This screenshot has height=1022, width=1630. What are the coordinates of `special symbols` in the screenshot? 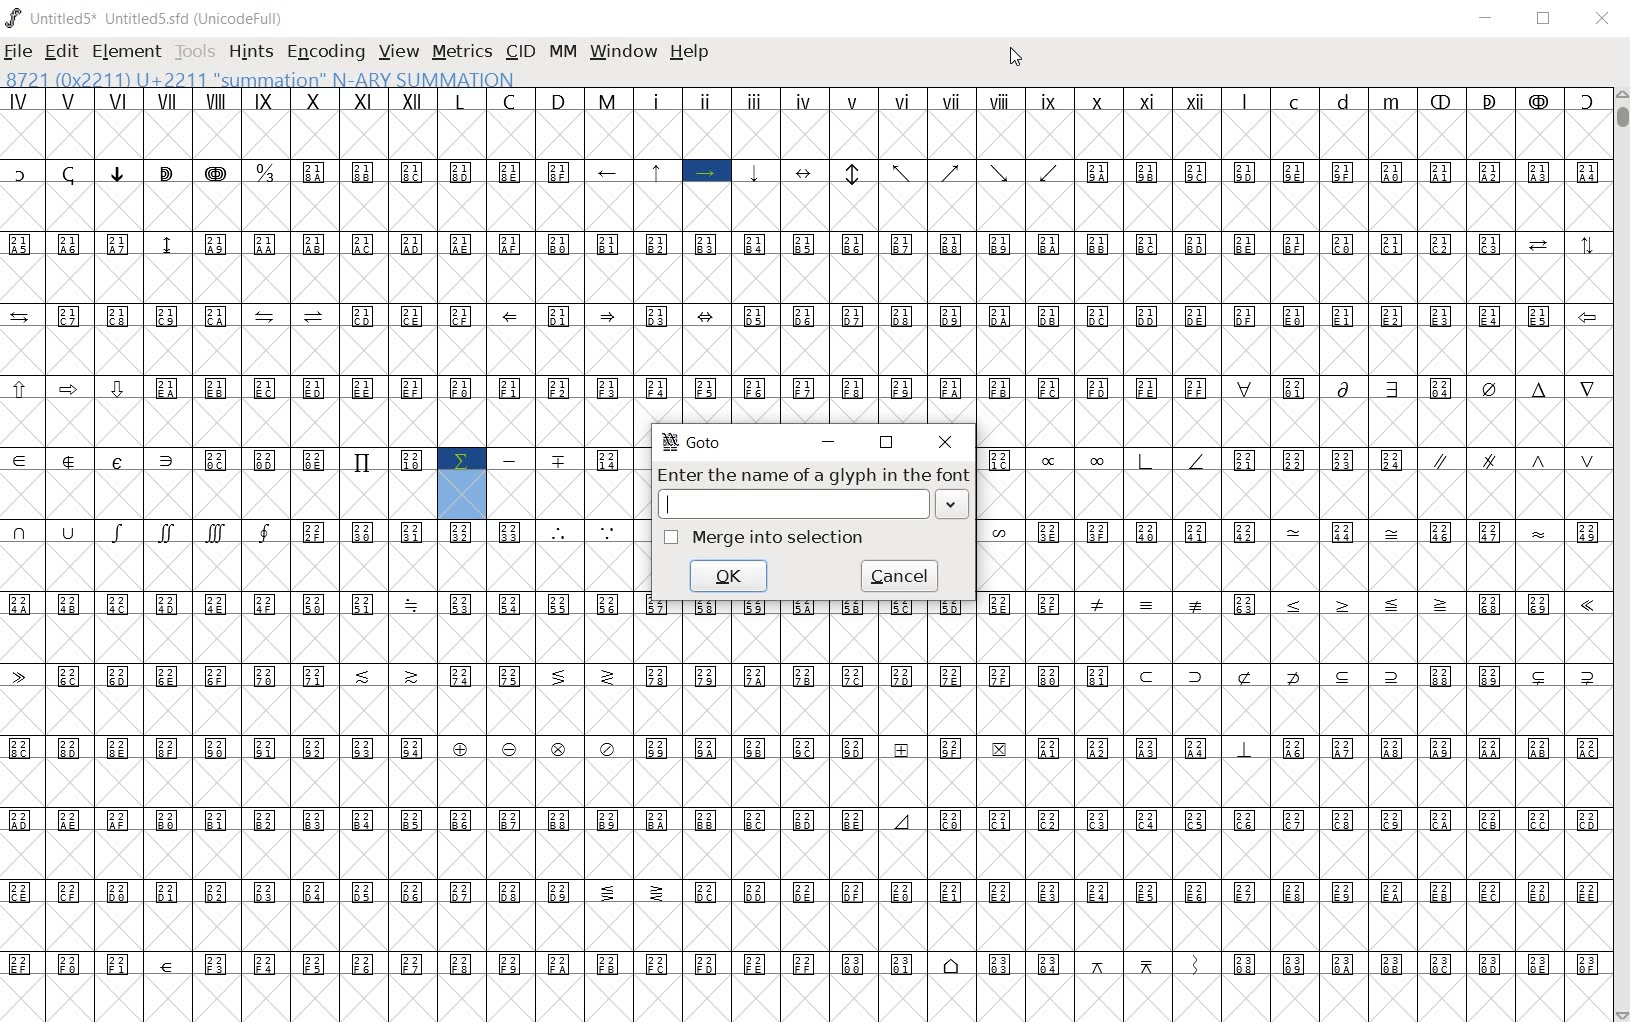 It's located at (809, 388).